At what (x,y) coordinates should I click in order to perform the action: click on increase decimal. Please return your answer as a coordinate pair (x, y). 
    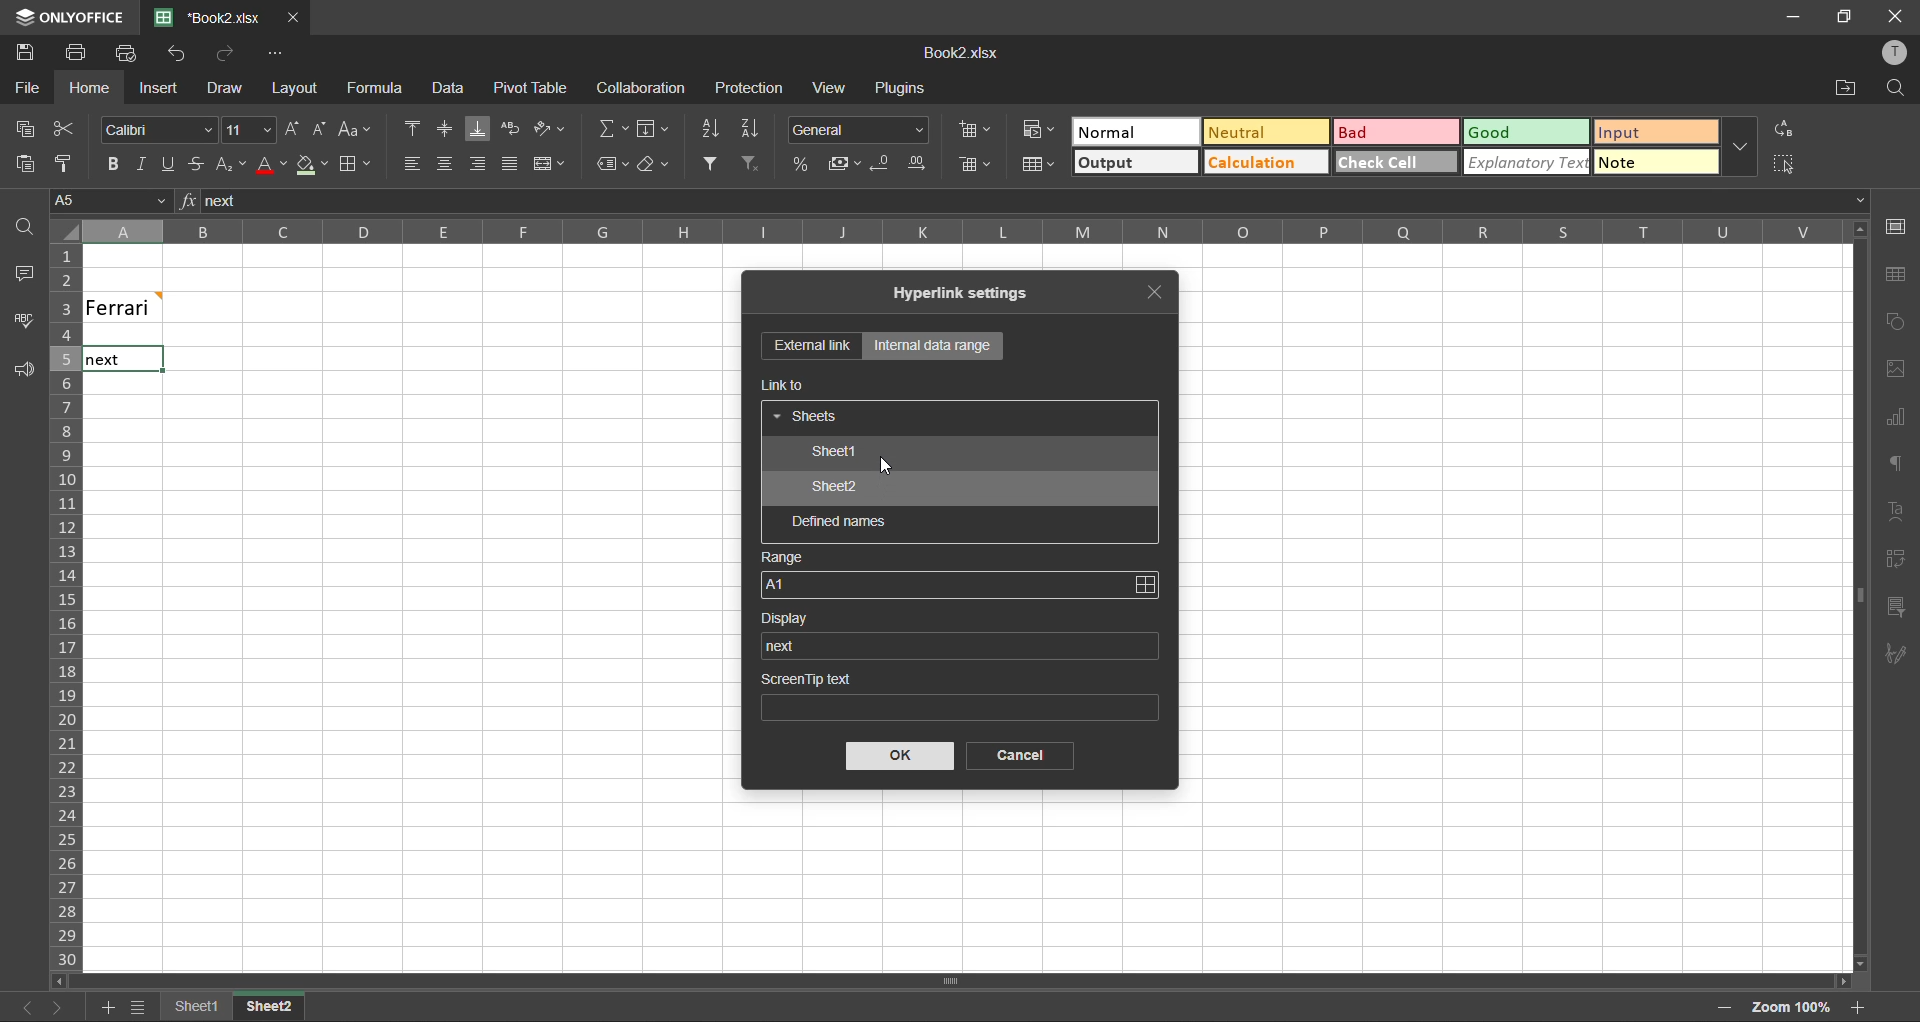
    Looking at the image, I should click on (924, 165).